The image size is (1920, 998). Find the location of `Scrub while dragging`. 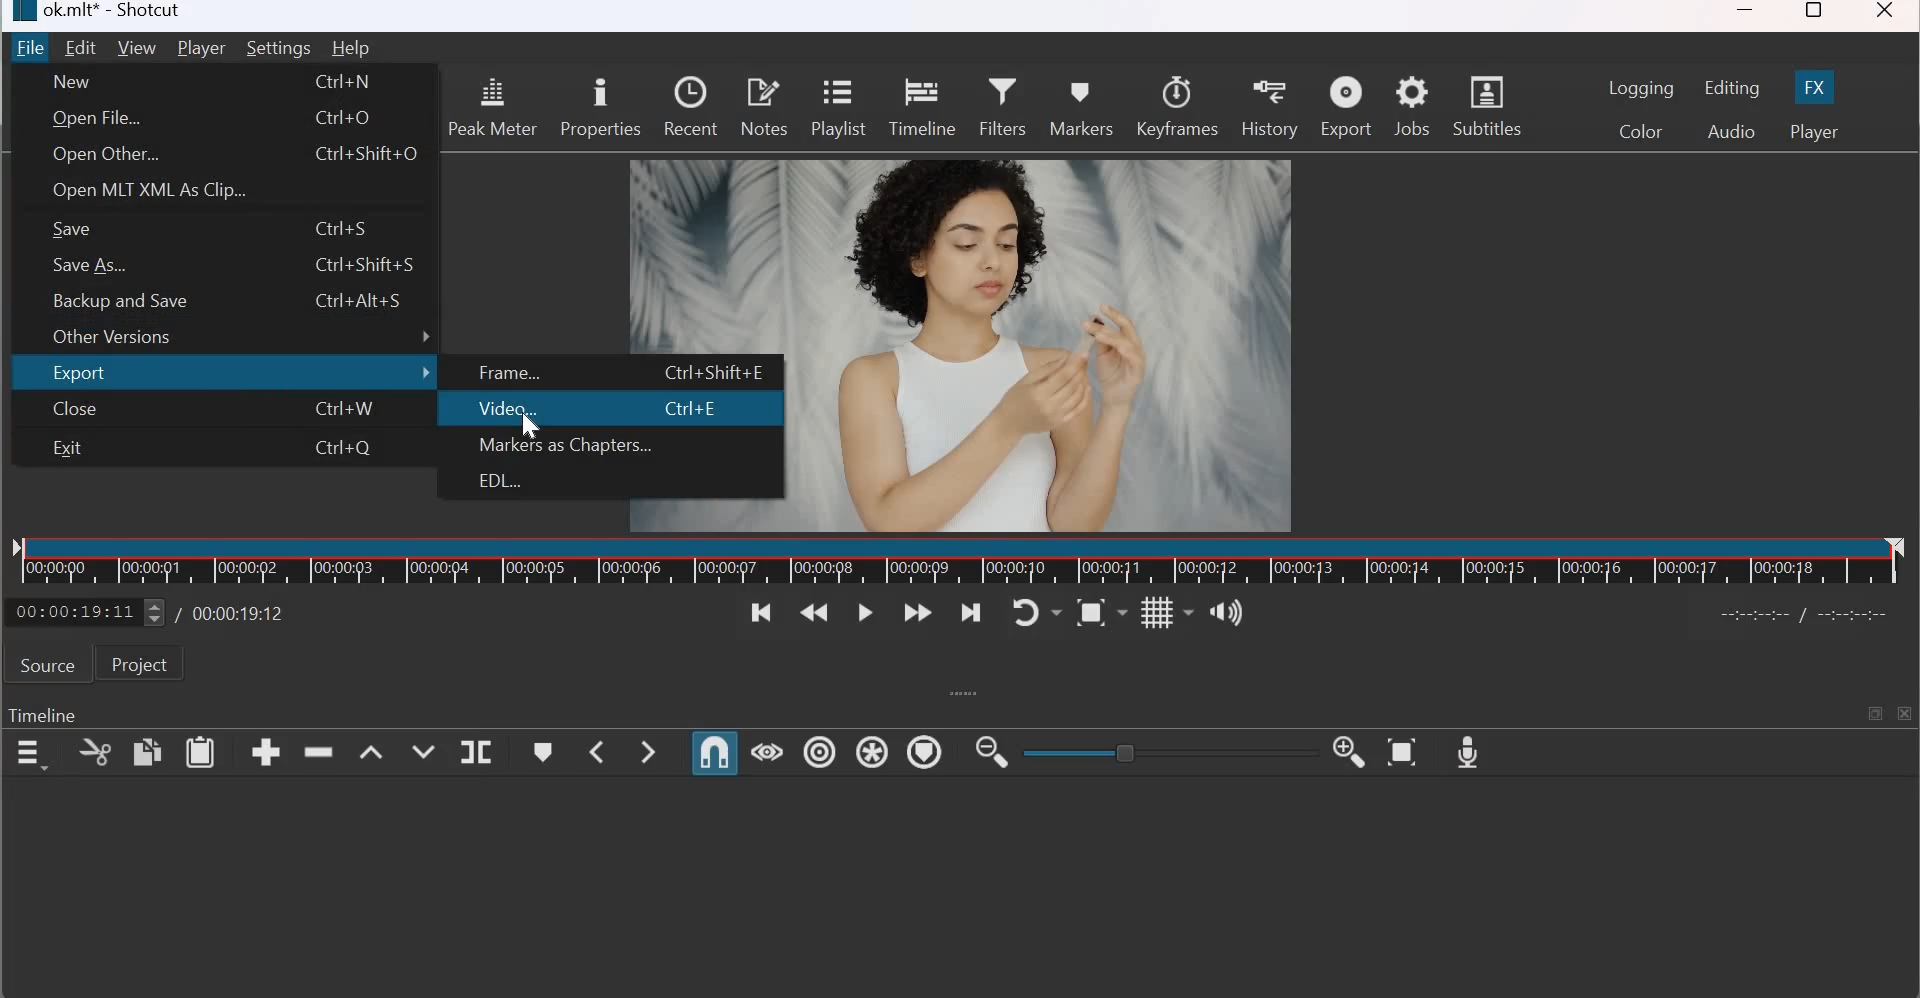

Scrub while dragging is located at coordinates (768, 751).